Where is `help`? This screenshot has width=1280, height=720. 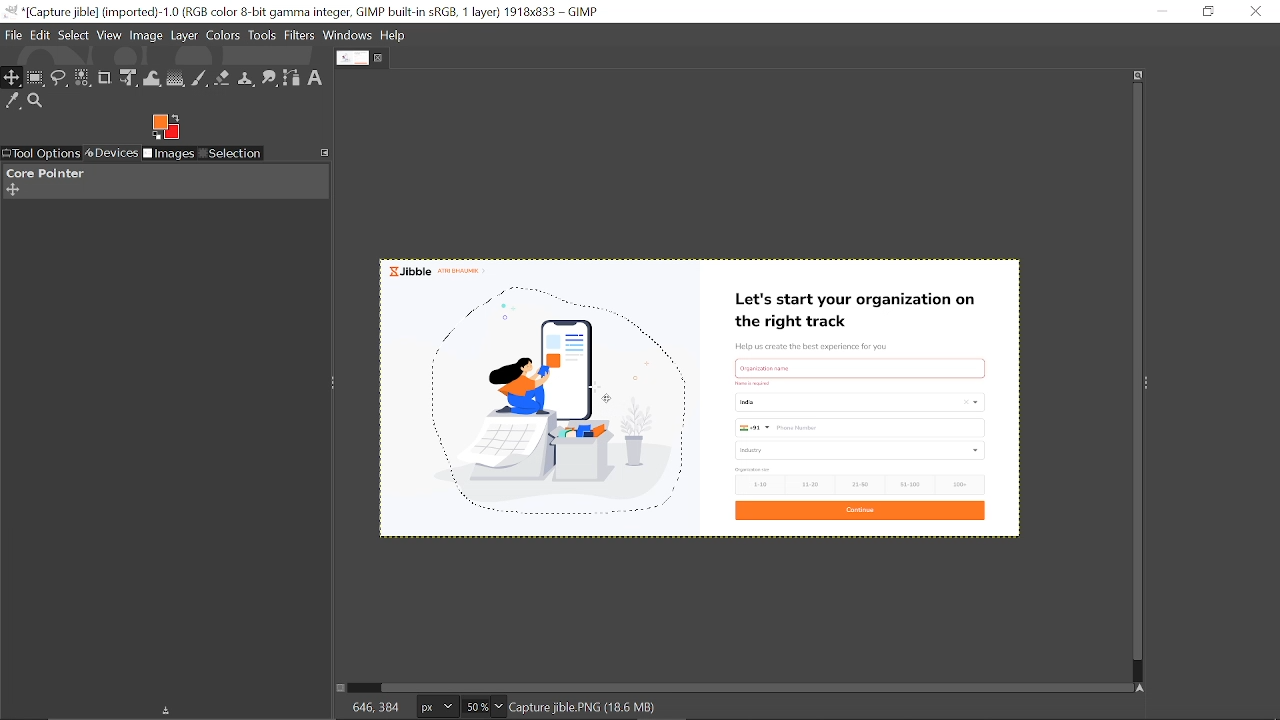
help is located at coordinates (394, 36).